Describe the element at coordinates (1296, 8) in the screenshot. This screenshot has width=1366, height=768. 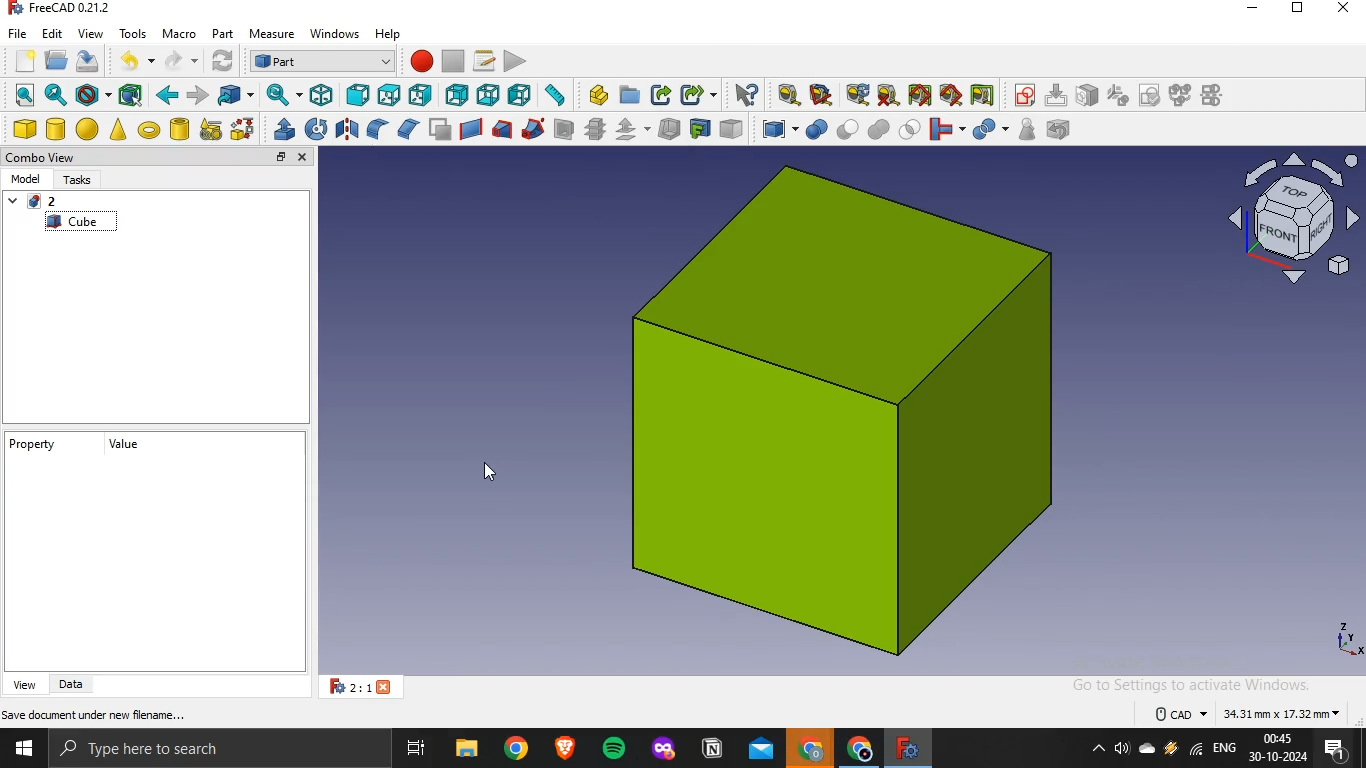
I see `restore` at that location.